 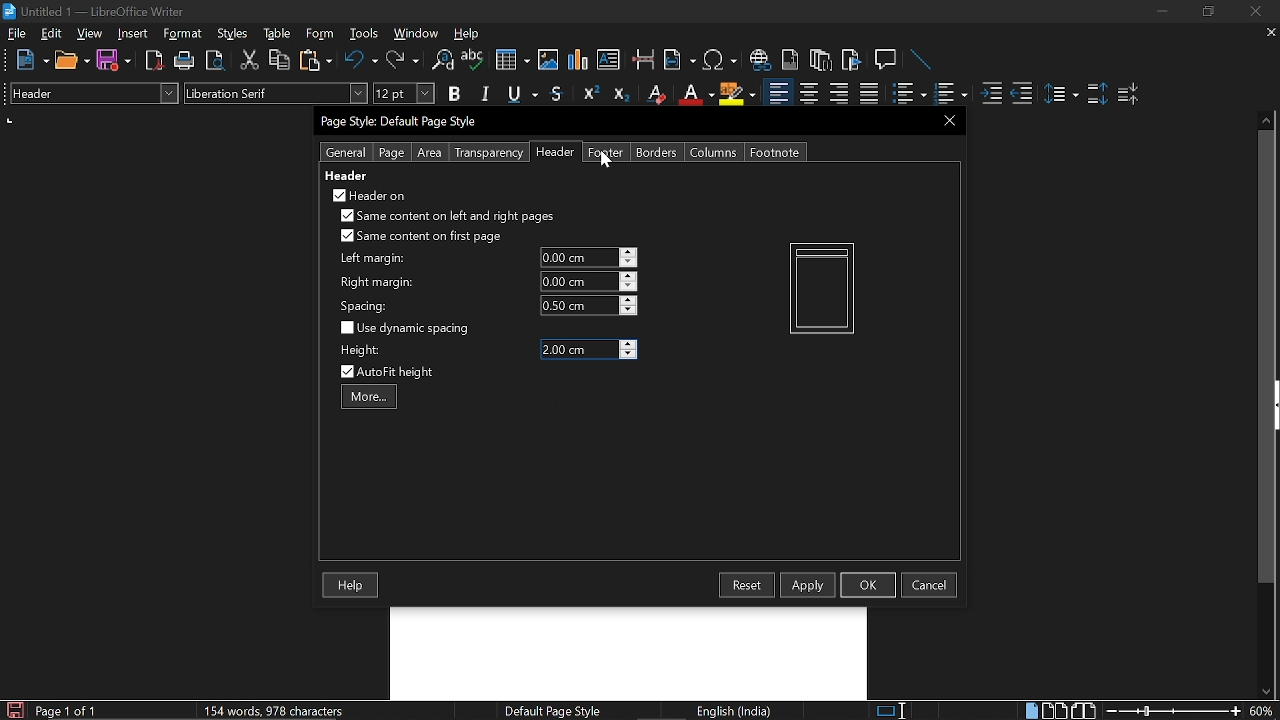 I want to click on Format, so click(x=185, y=34).